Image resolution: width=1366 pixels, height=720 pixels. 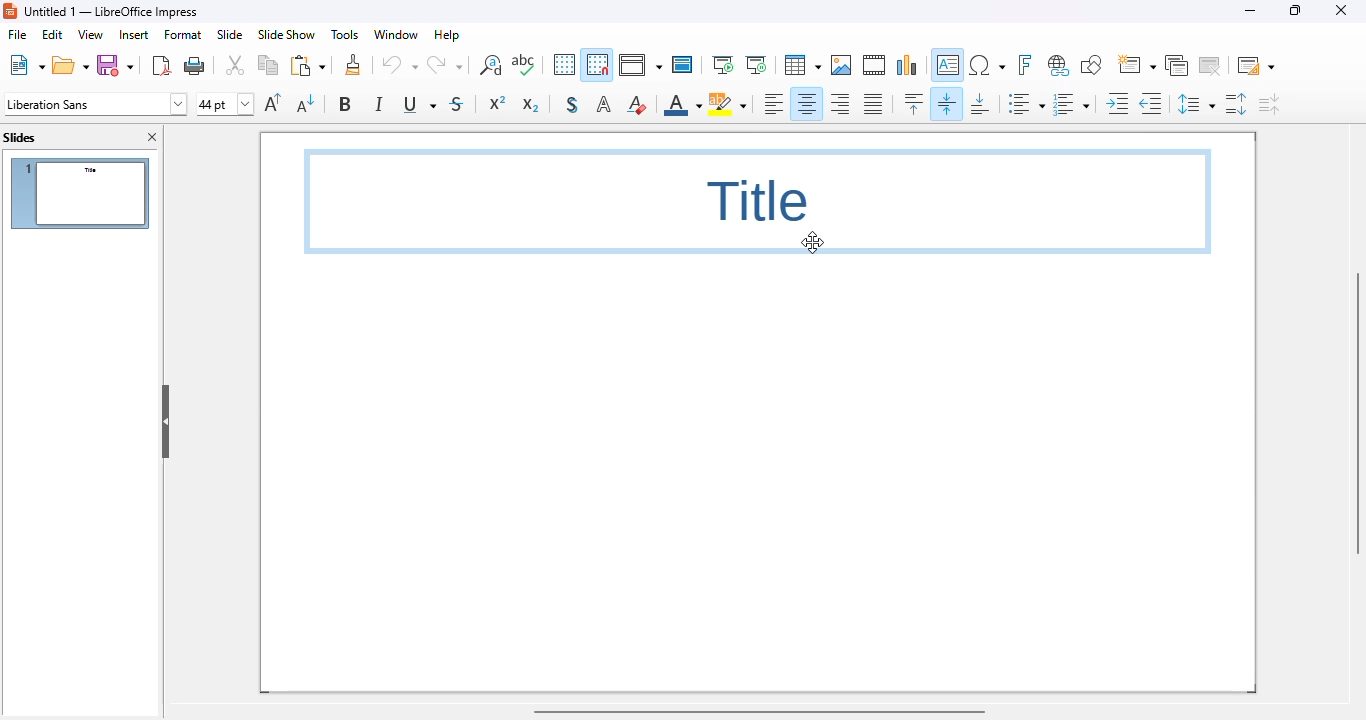 I want to click on decrease font size, so click(x=306, y=103).